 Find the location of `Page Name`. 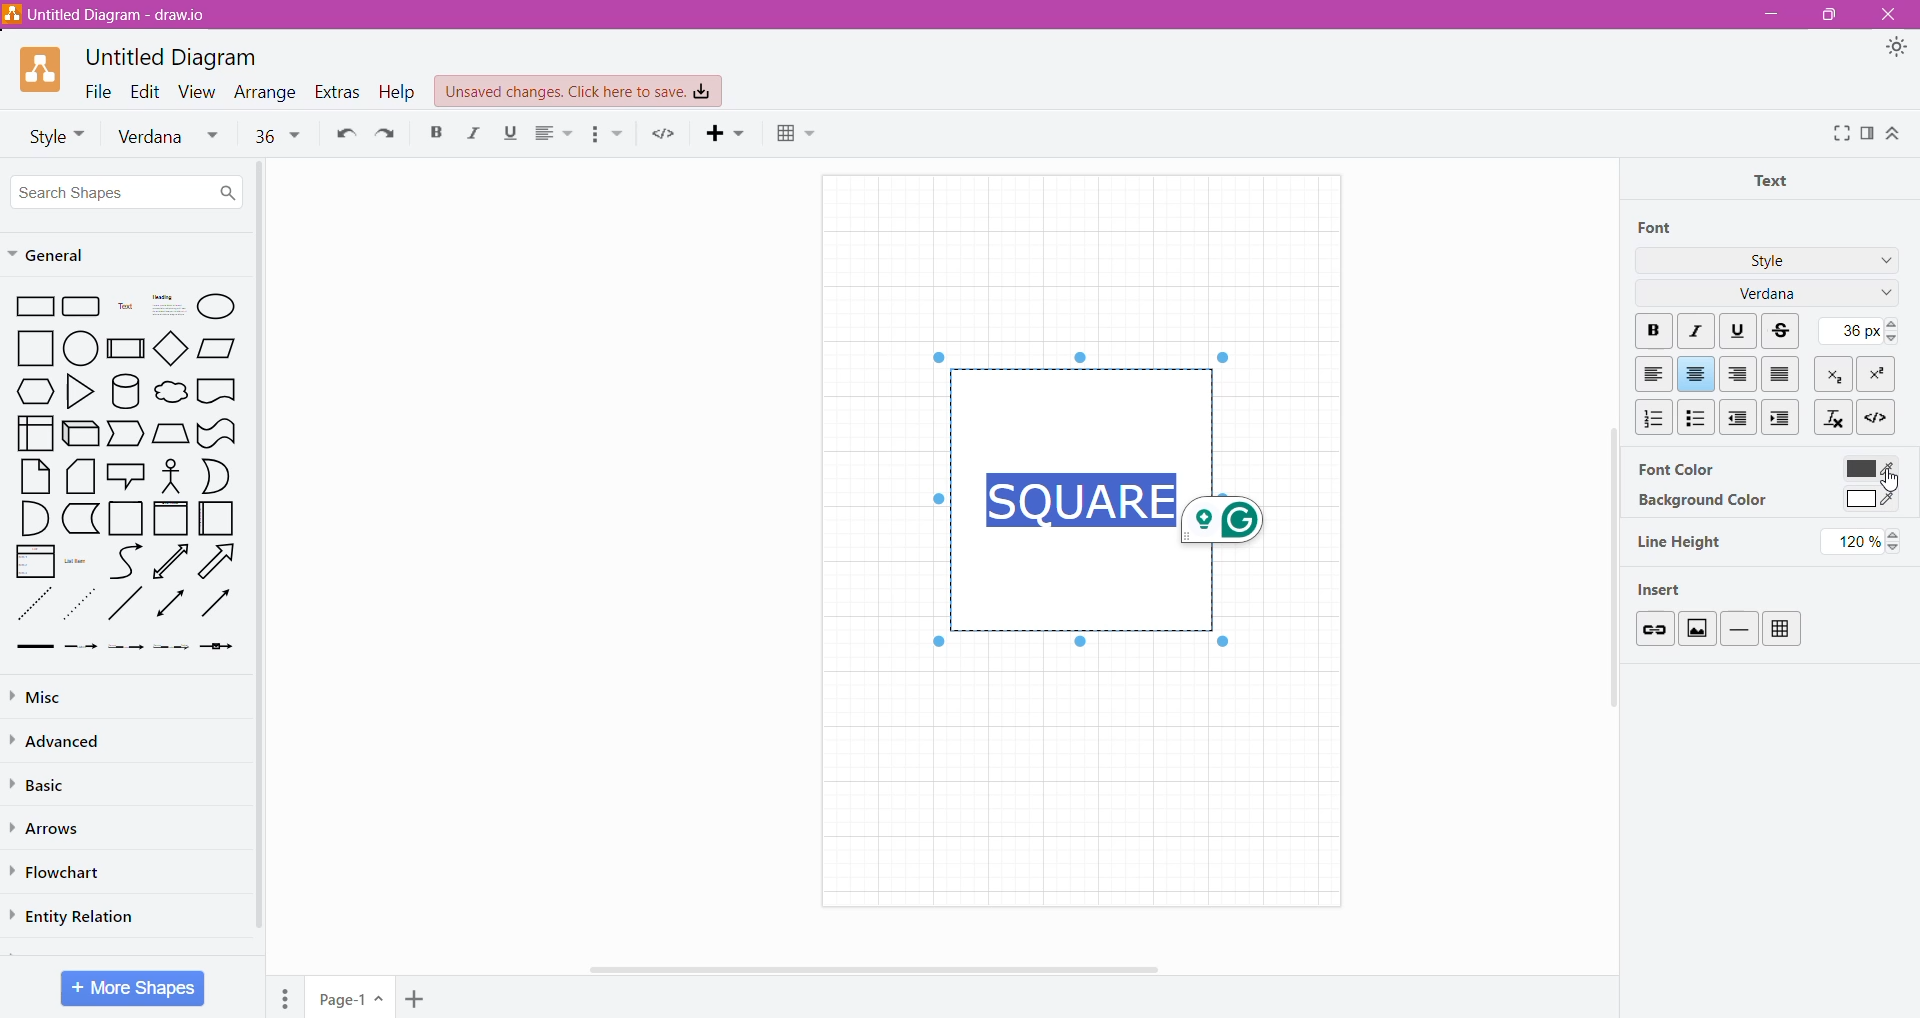

Page Name is located at coordinates (351, 999).